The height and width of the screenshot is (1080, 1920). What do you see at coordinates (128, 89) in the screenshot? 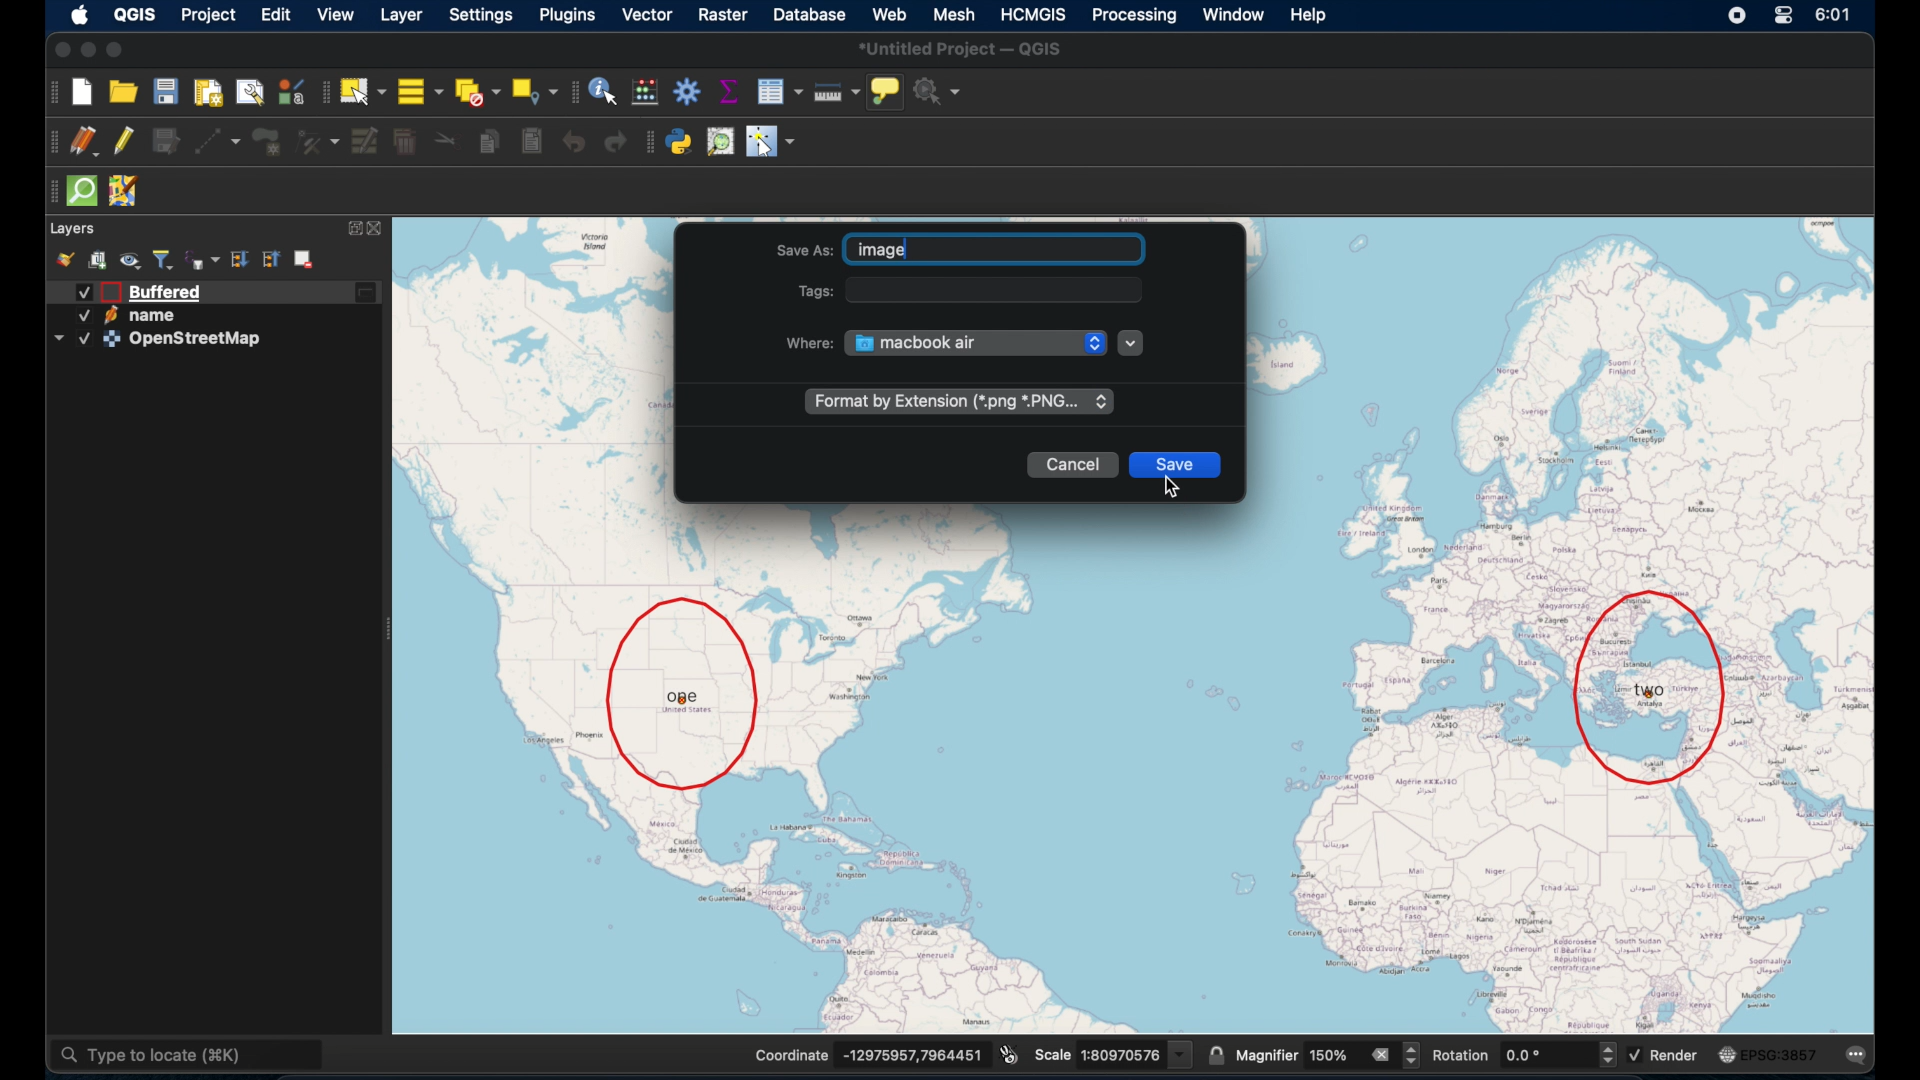
I see `open project` at bounding box center [128, 89].